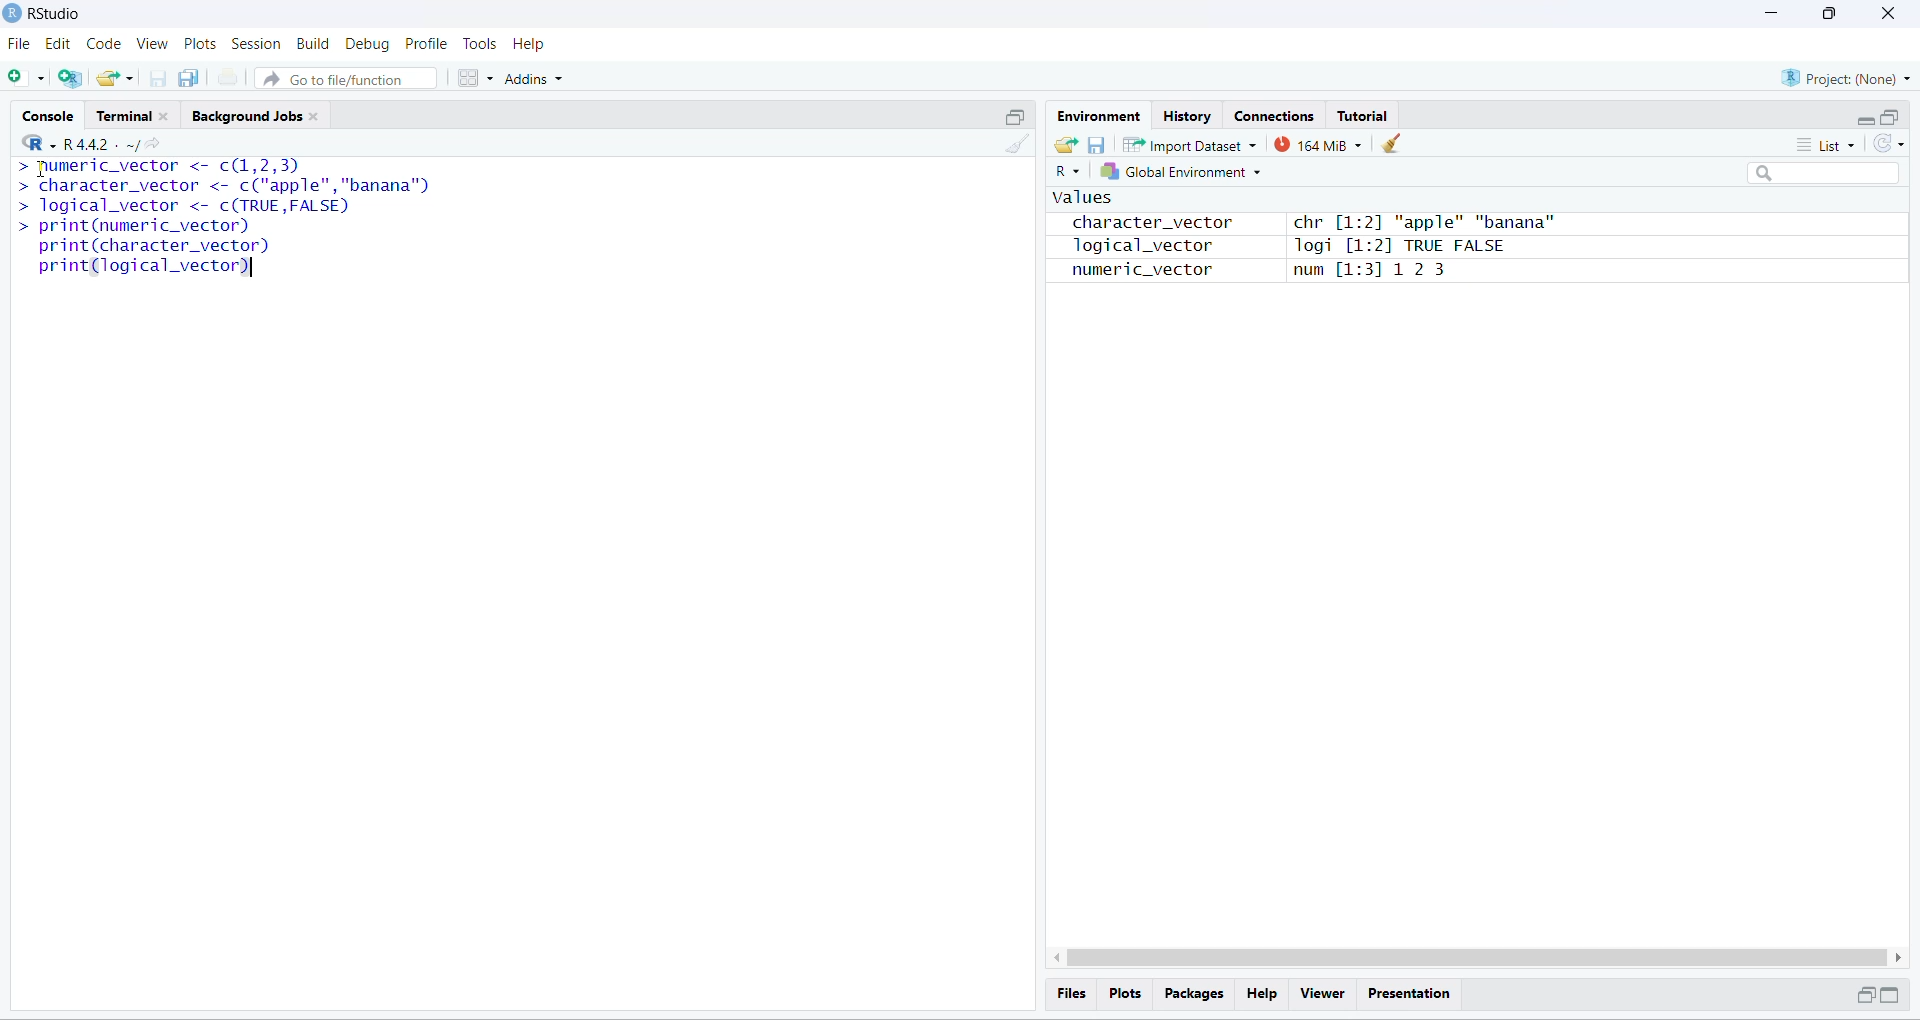  What do you see at coordinates (202, 44) in the screenshot?
I see `Plots` at bounding box center [202, 44].